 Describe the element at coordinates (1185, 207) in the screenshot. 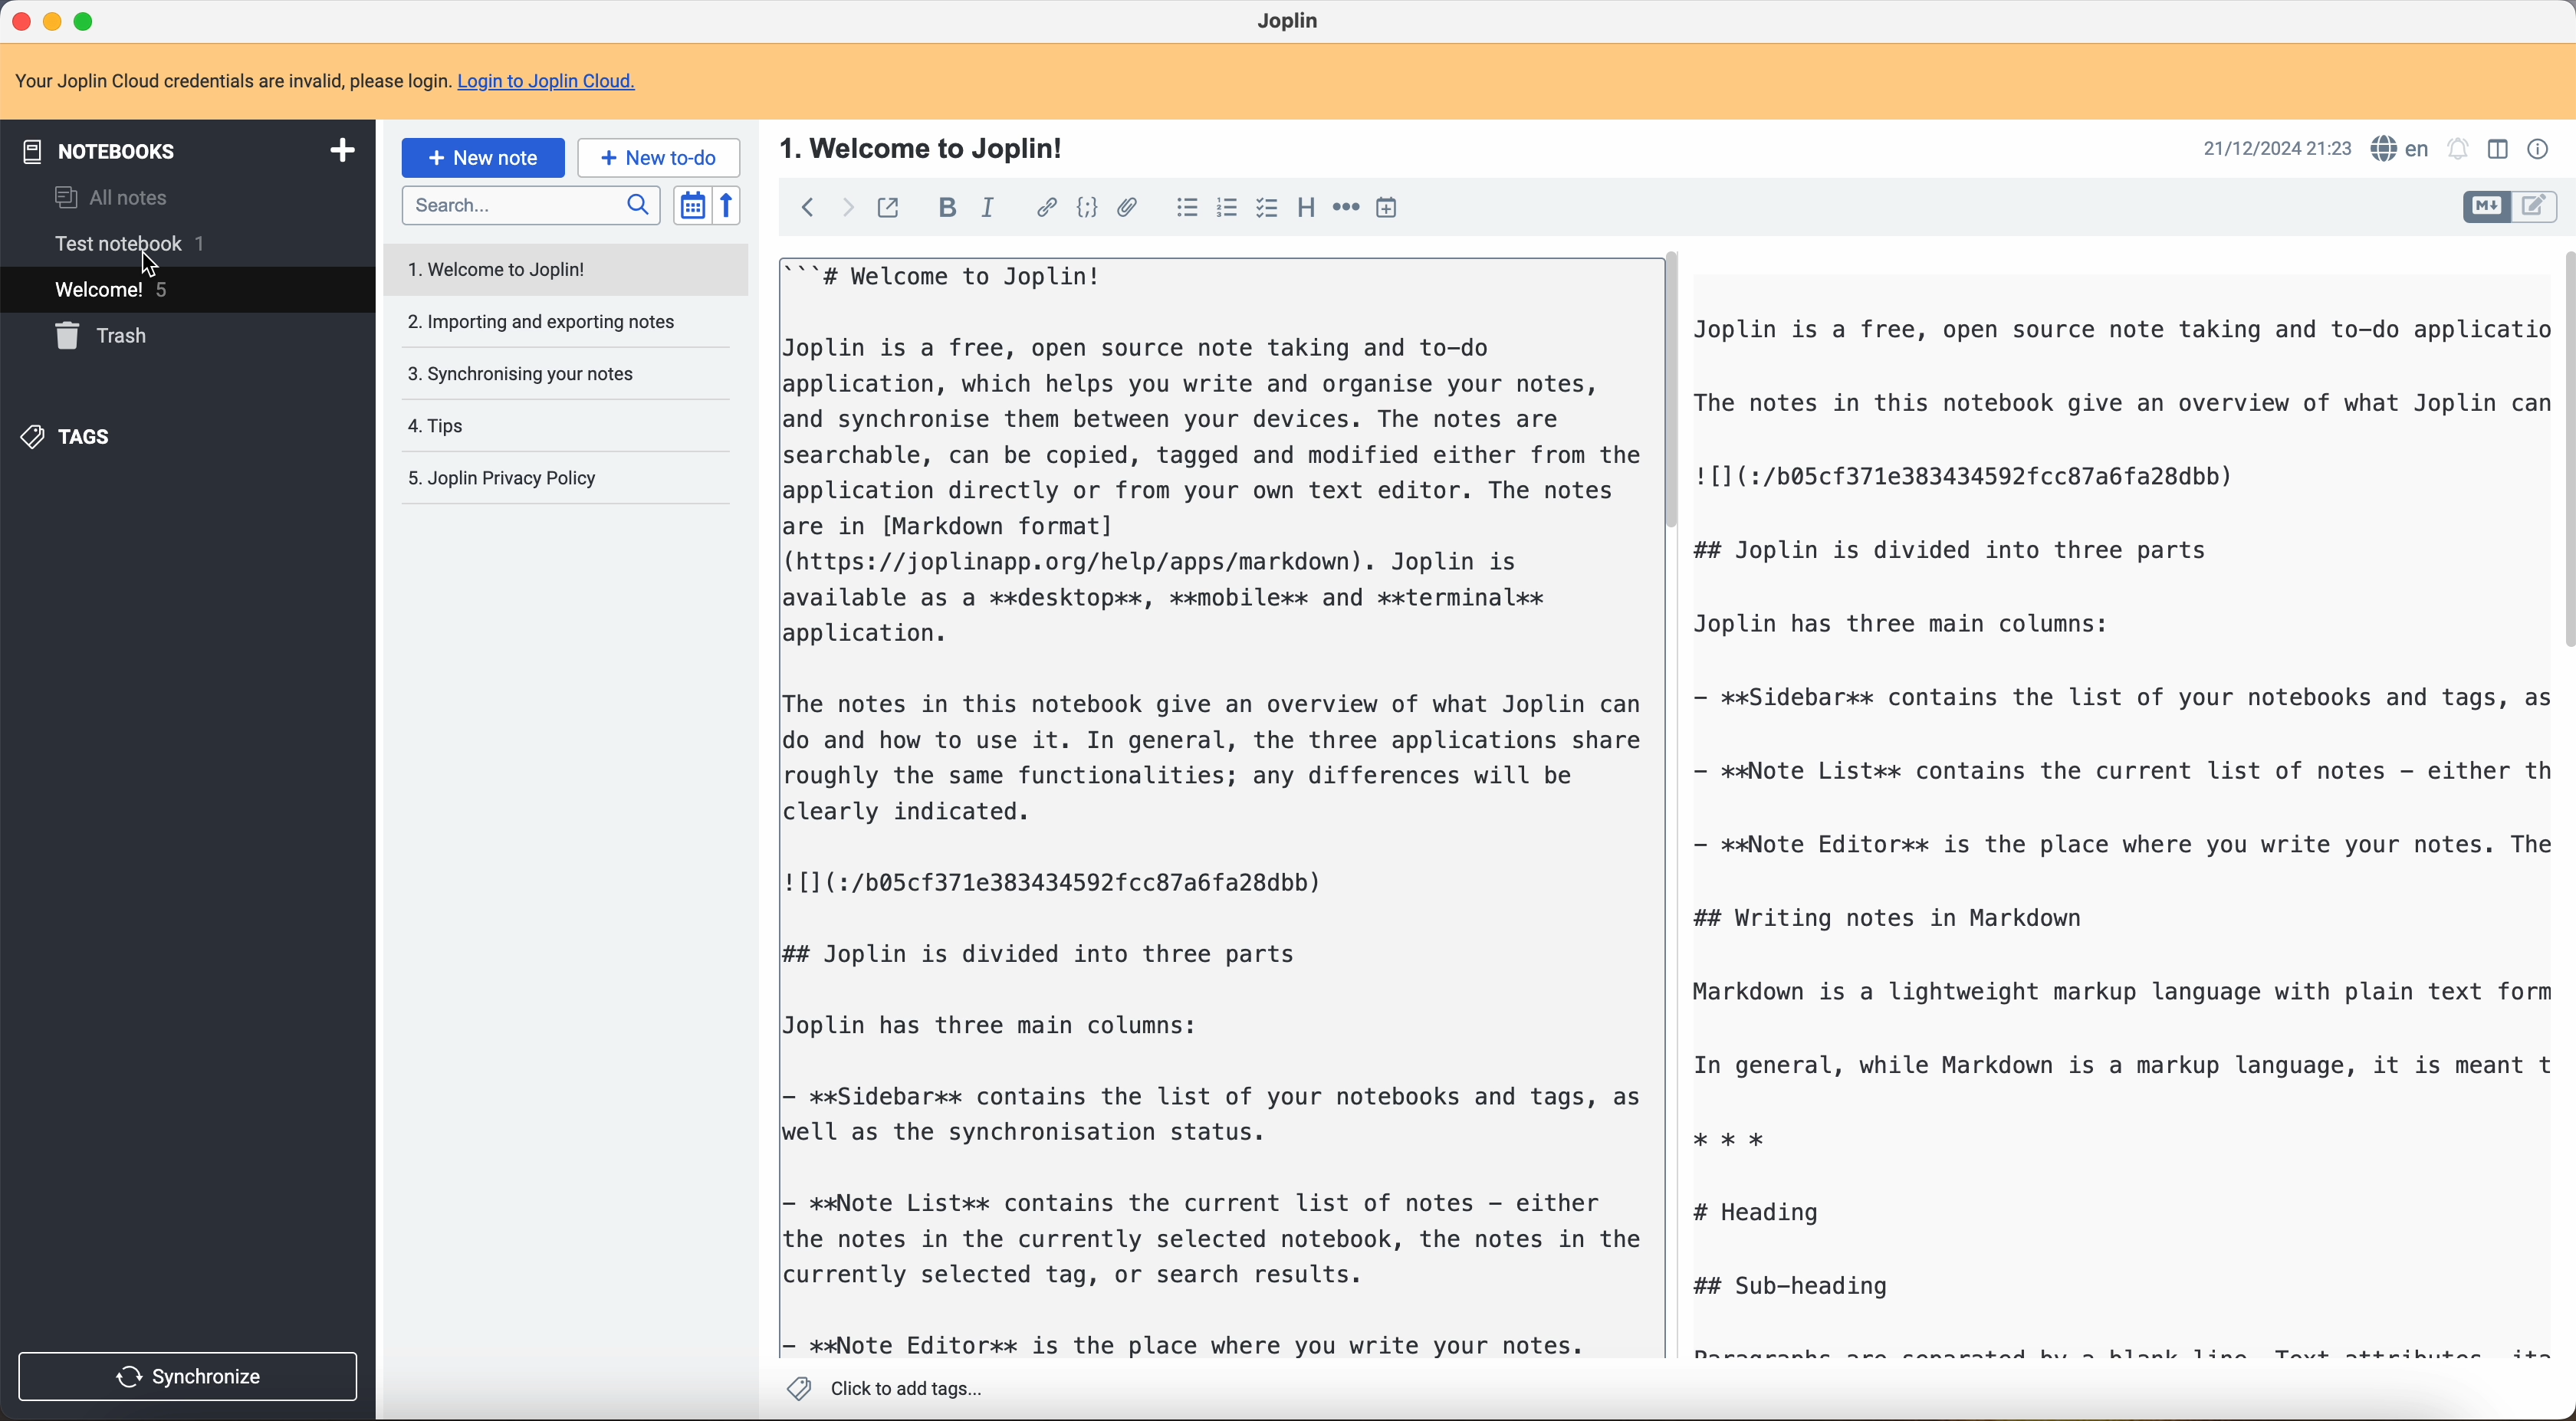

I see `bulleted list` at that location.